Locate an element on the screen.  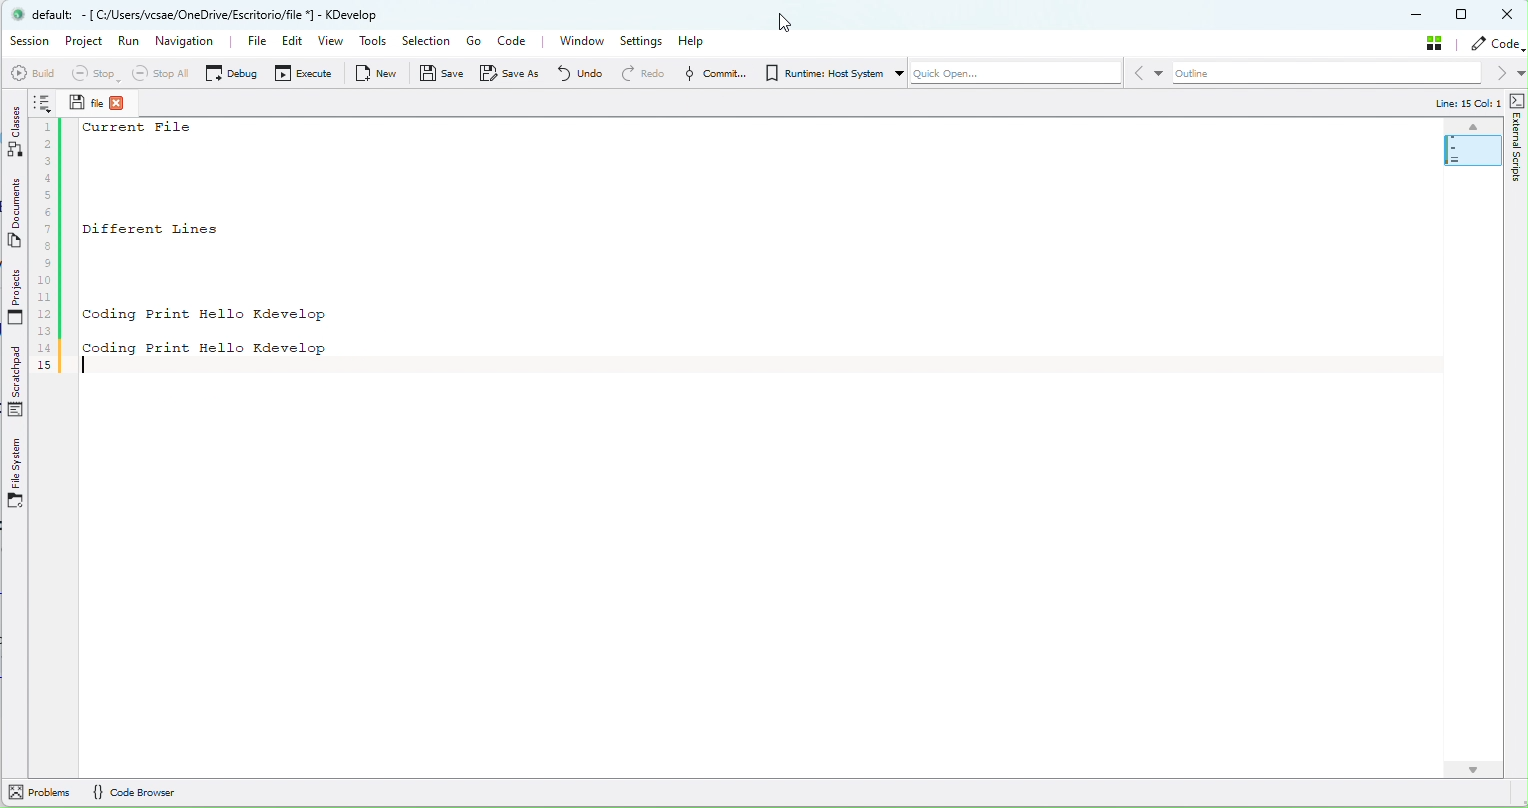
Window is located at coordinates (581, 41).